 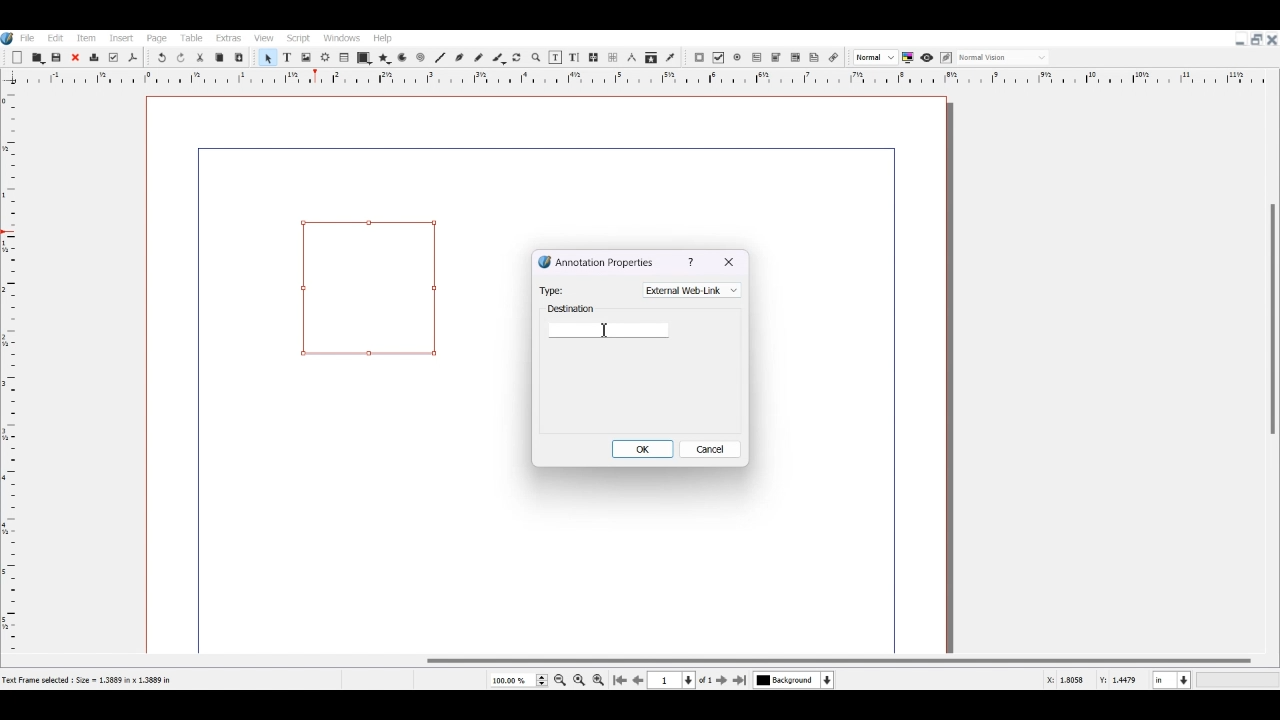 I want to click on Select the visual appearance on display, so click(x=1004, y=56).